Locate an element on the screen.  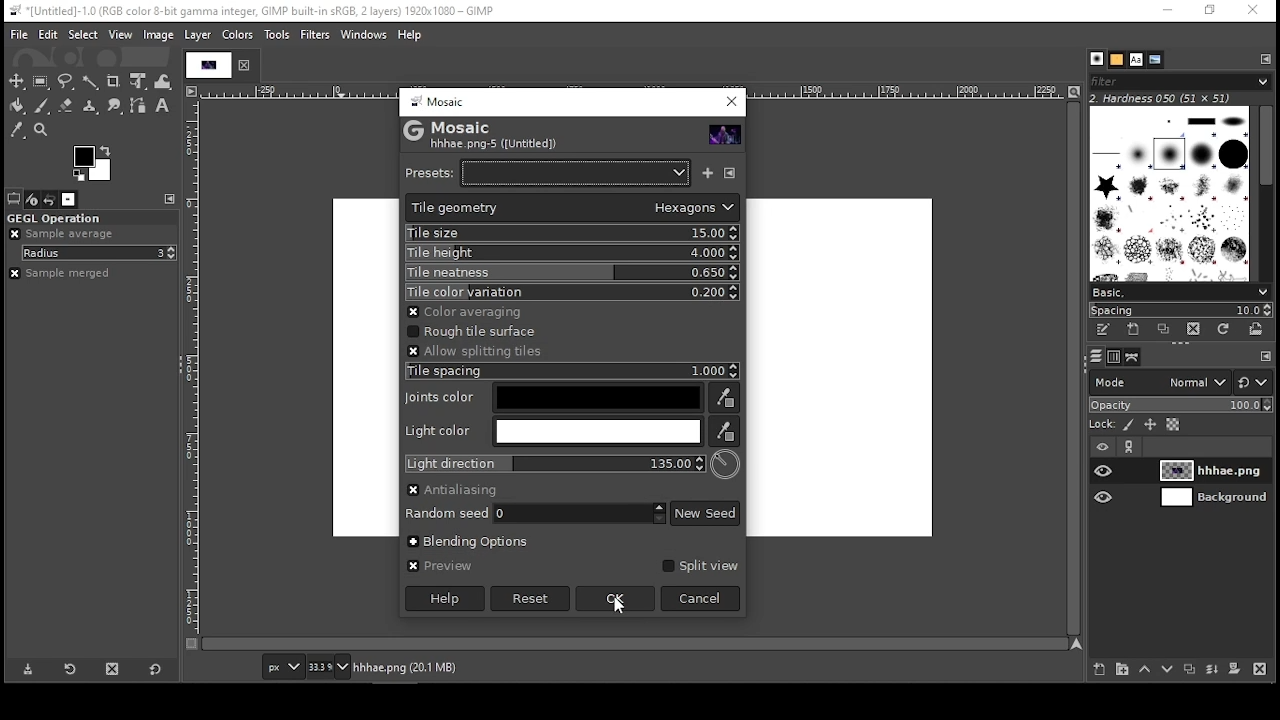
sample merged is located at coordinates (61, 274).